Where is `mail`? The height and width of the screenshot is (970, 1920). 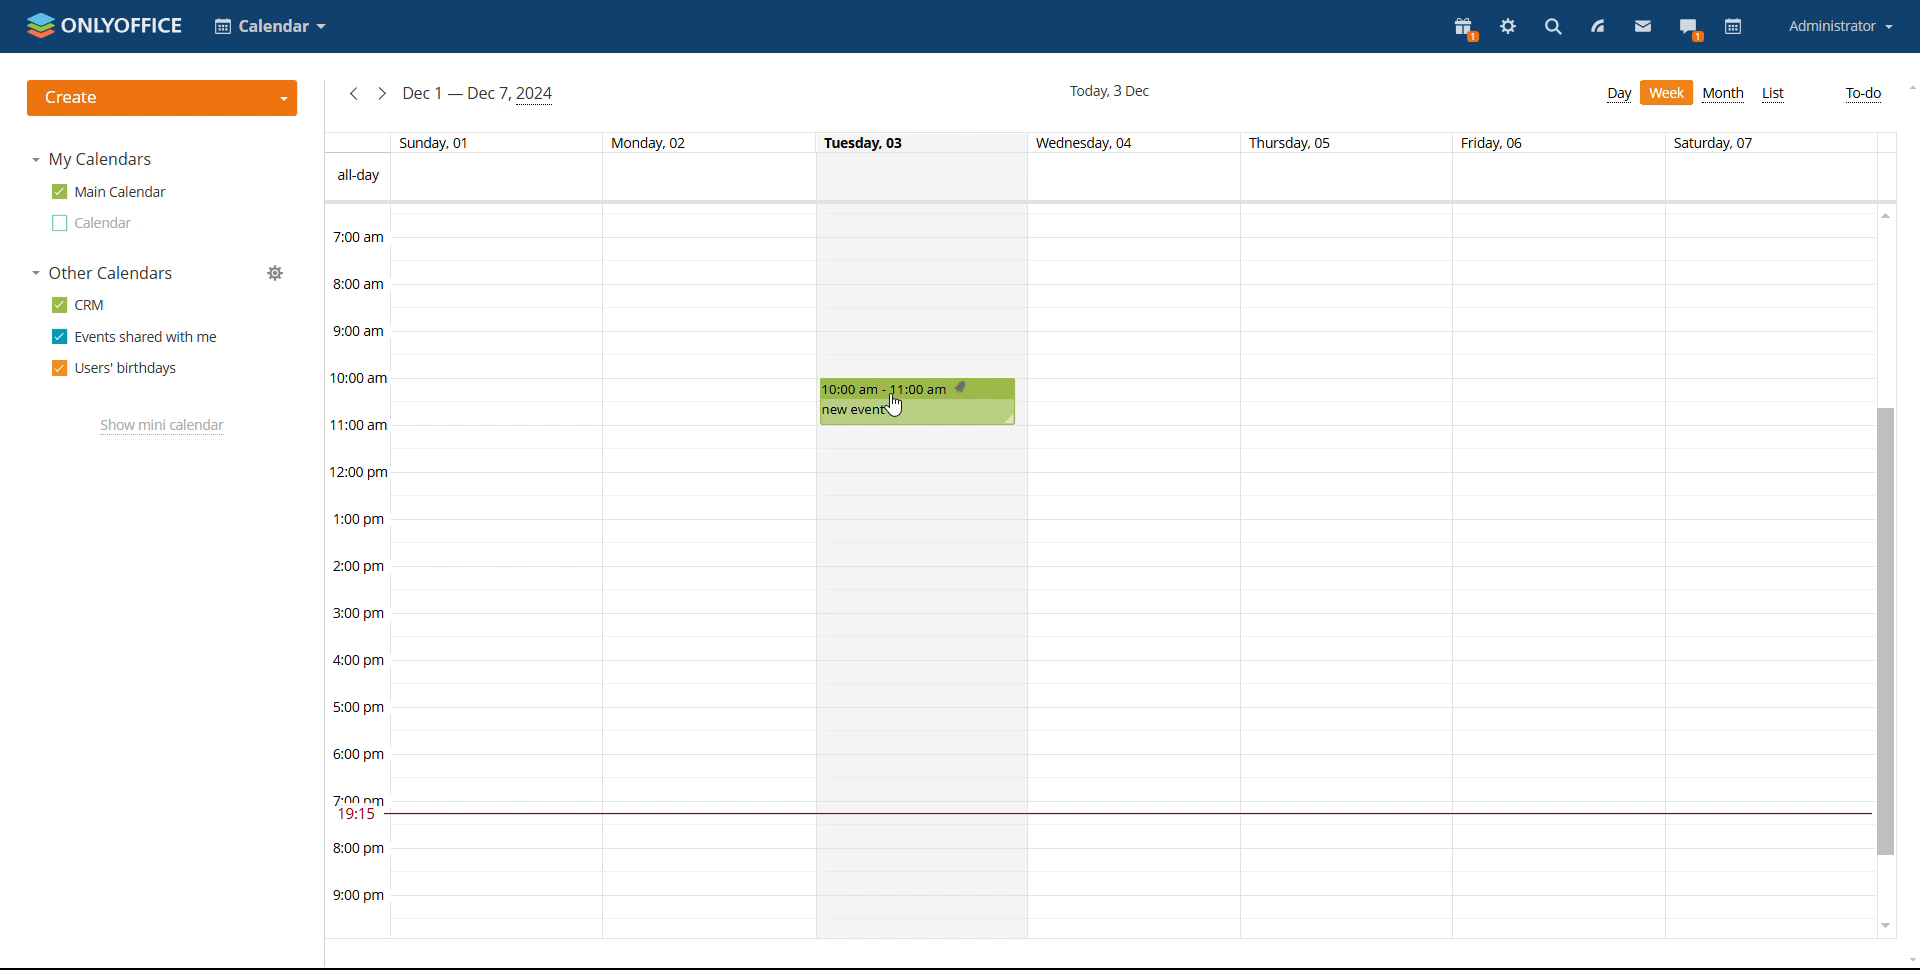
mail is located at coordinates (1642, 29).